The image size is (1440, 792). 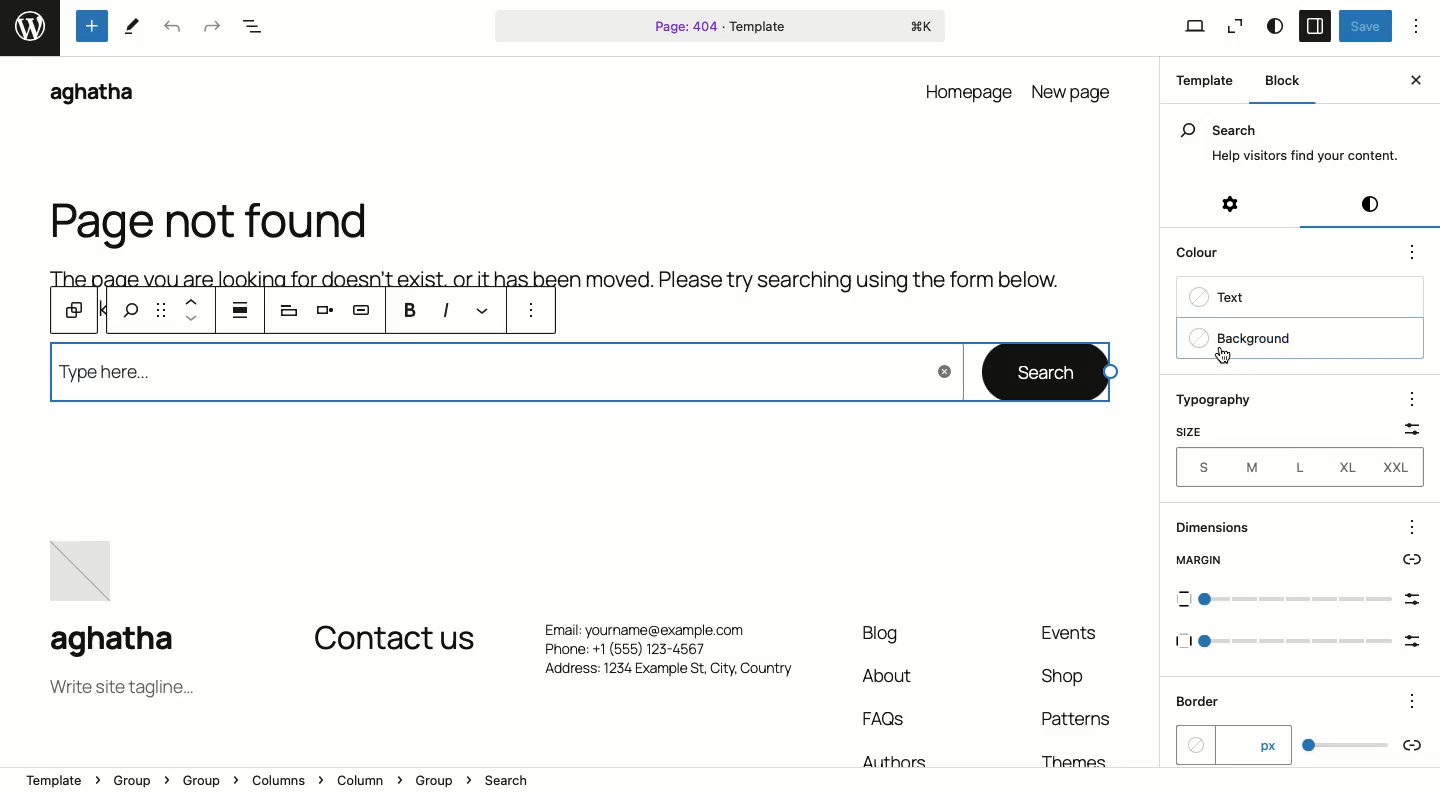 I want to click on FAQs, so click(x=887, y=719).